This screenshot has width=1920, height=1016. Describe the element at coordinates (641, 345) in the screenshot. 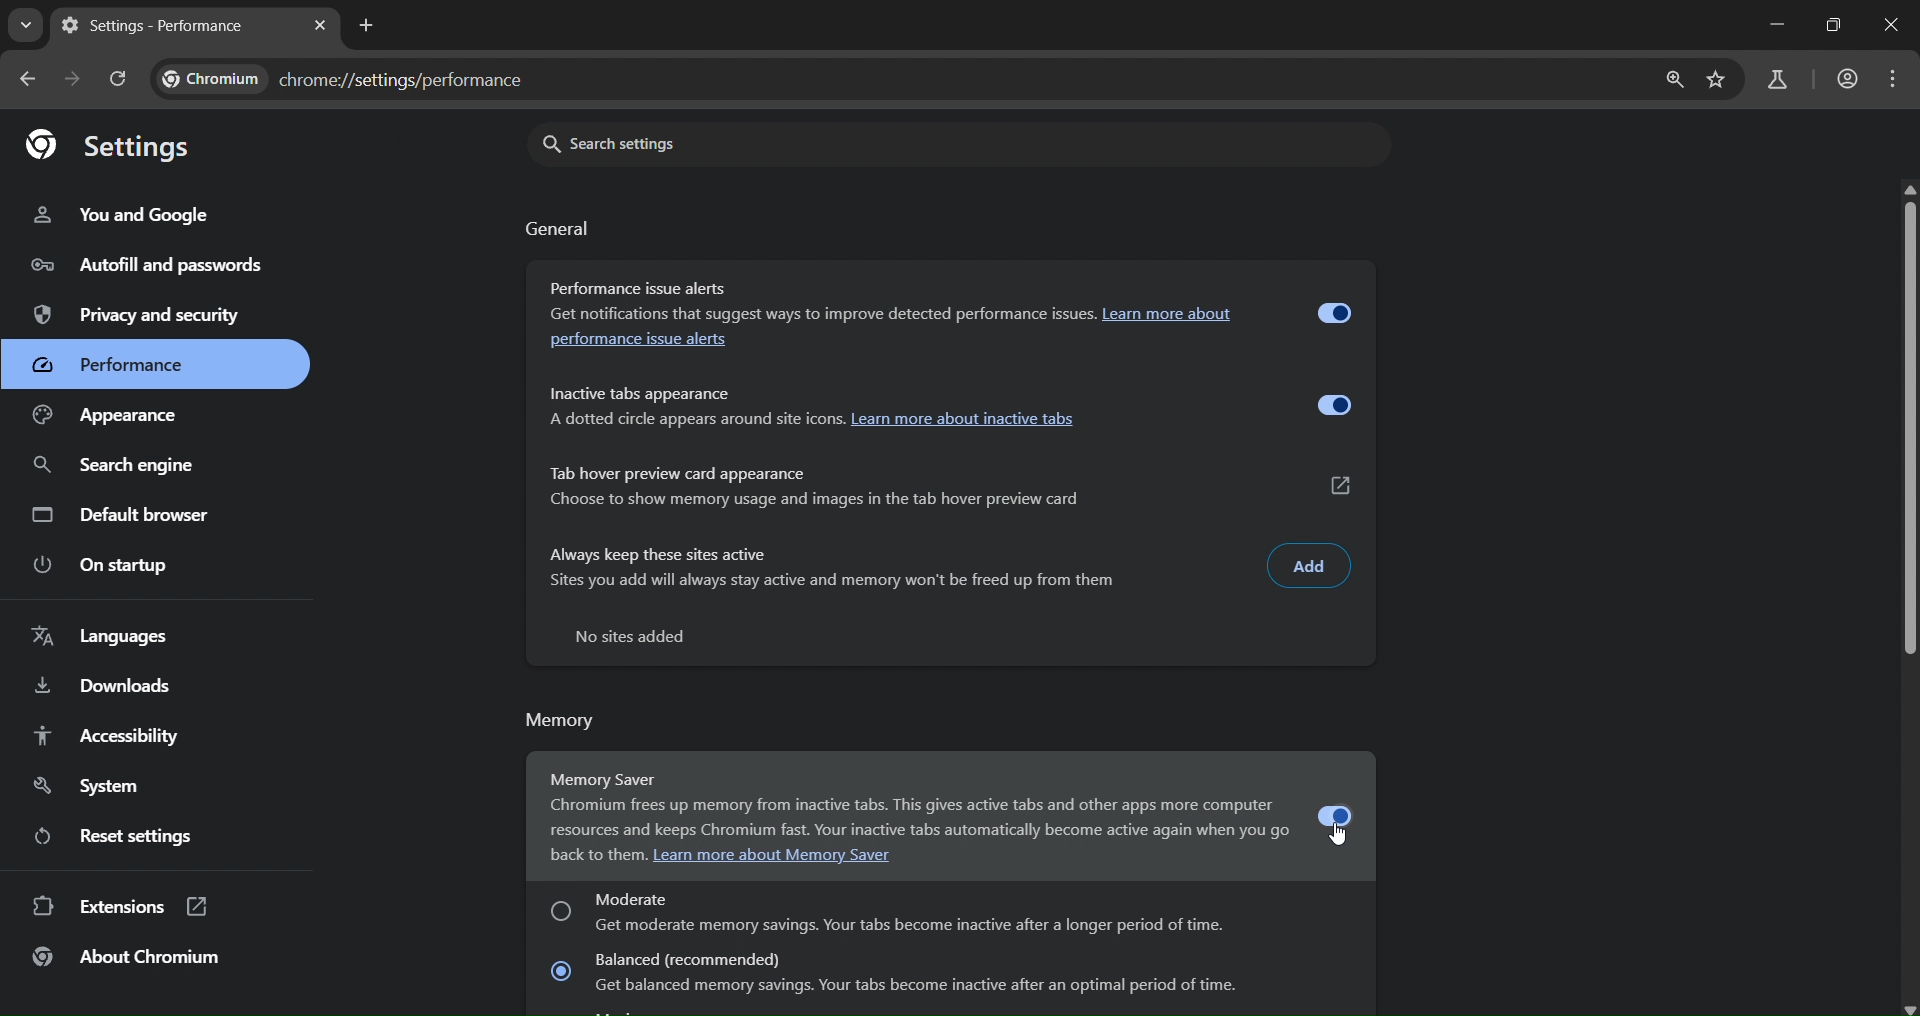

I see `performance issue alerts` at that location.